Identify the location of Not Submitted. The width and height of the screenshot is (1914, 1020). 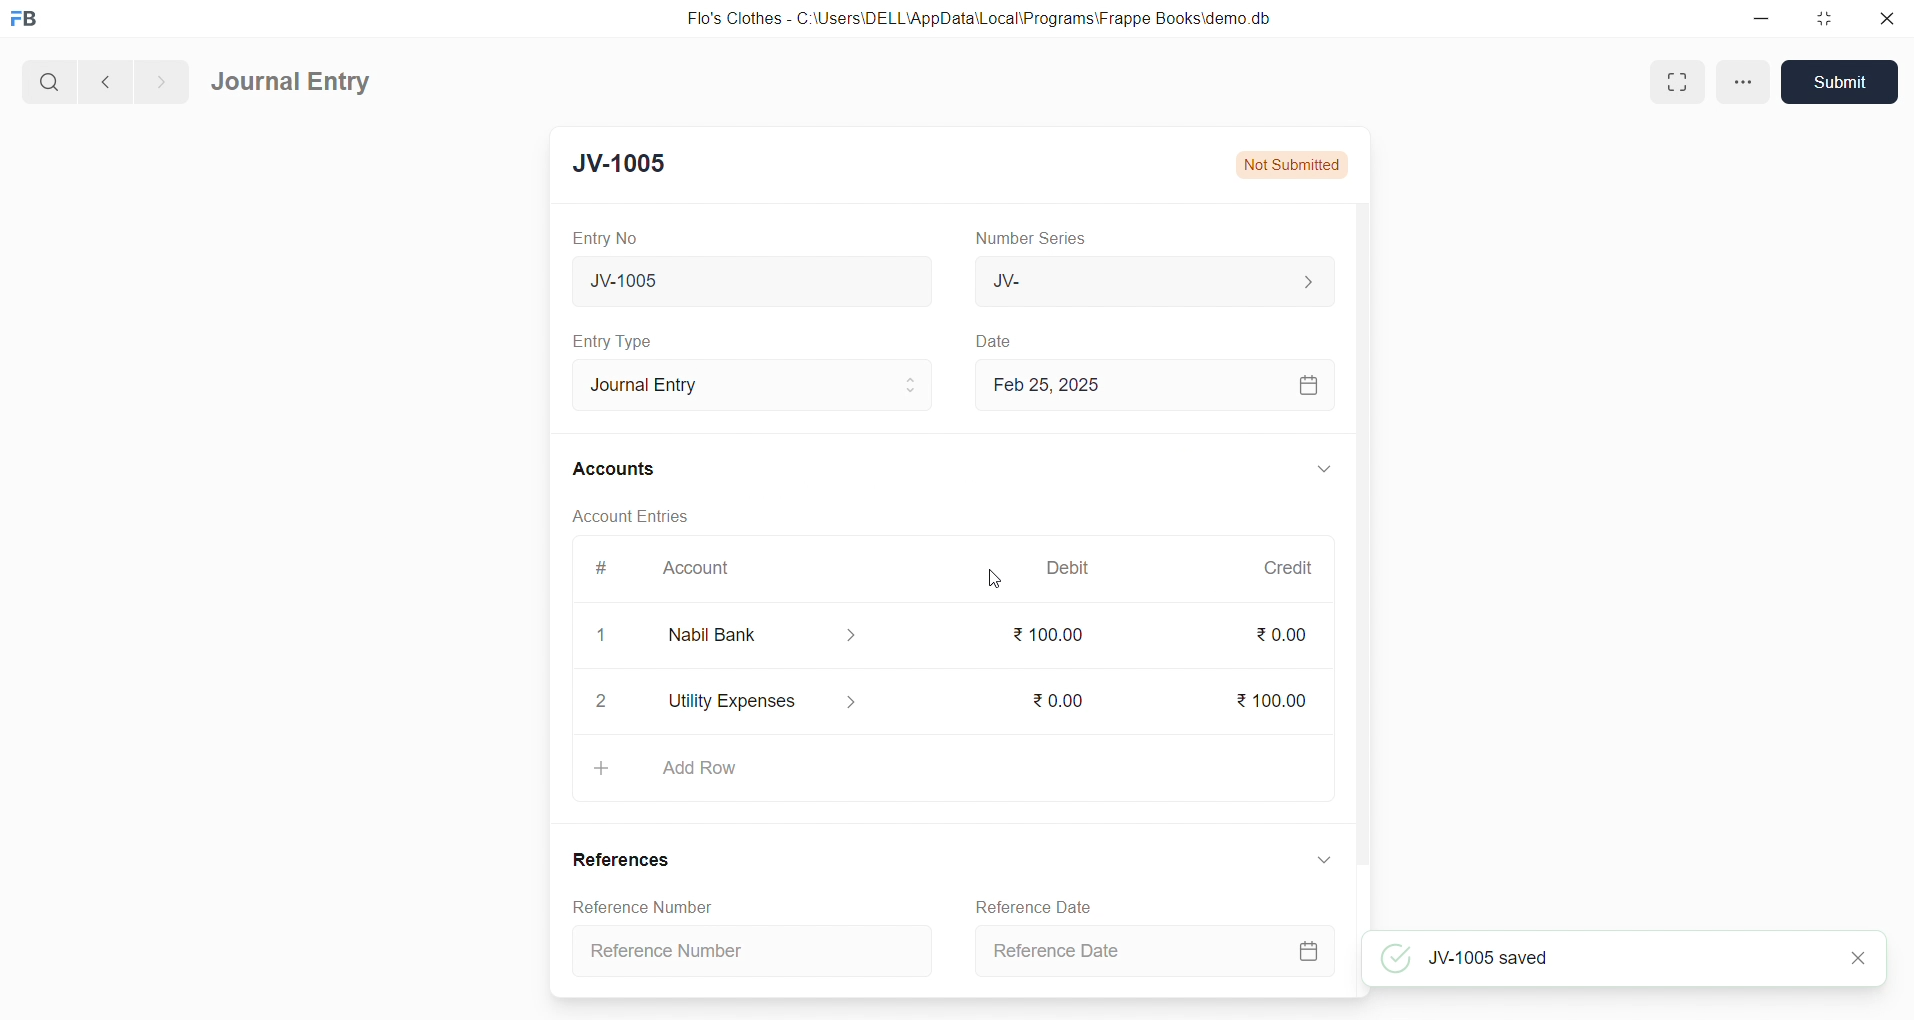
(1298, 163).